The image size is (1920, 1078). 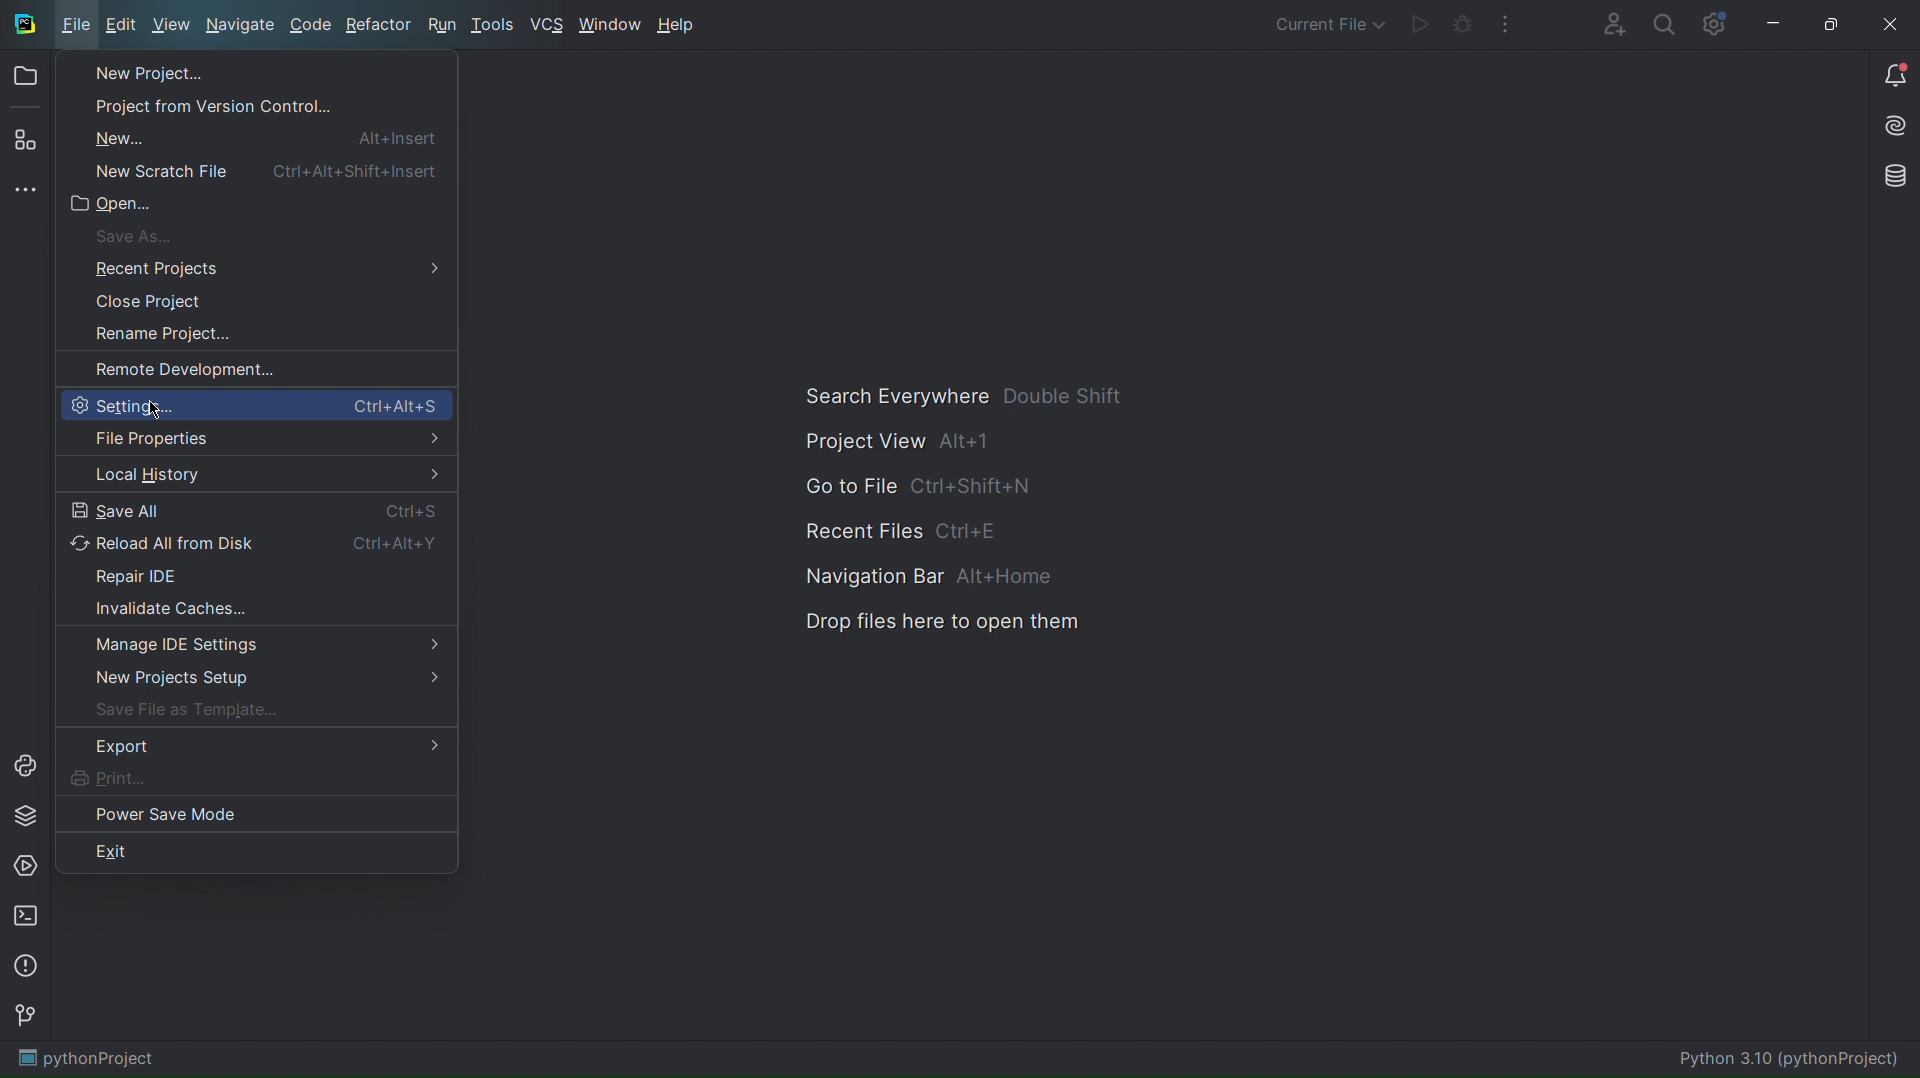 I want to click on New Scratch File, so click(x=269, y=168).